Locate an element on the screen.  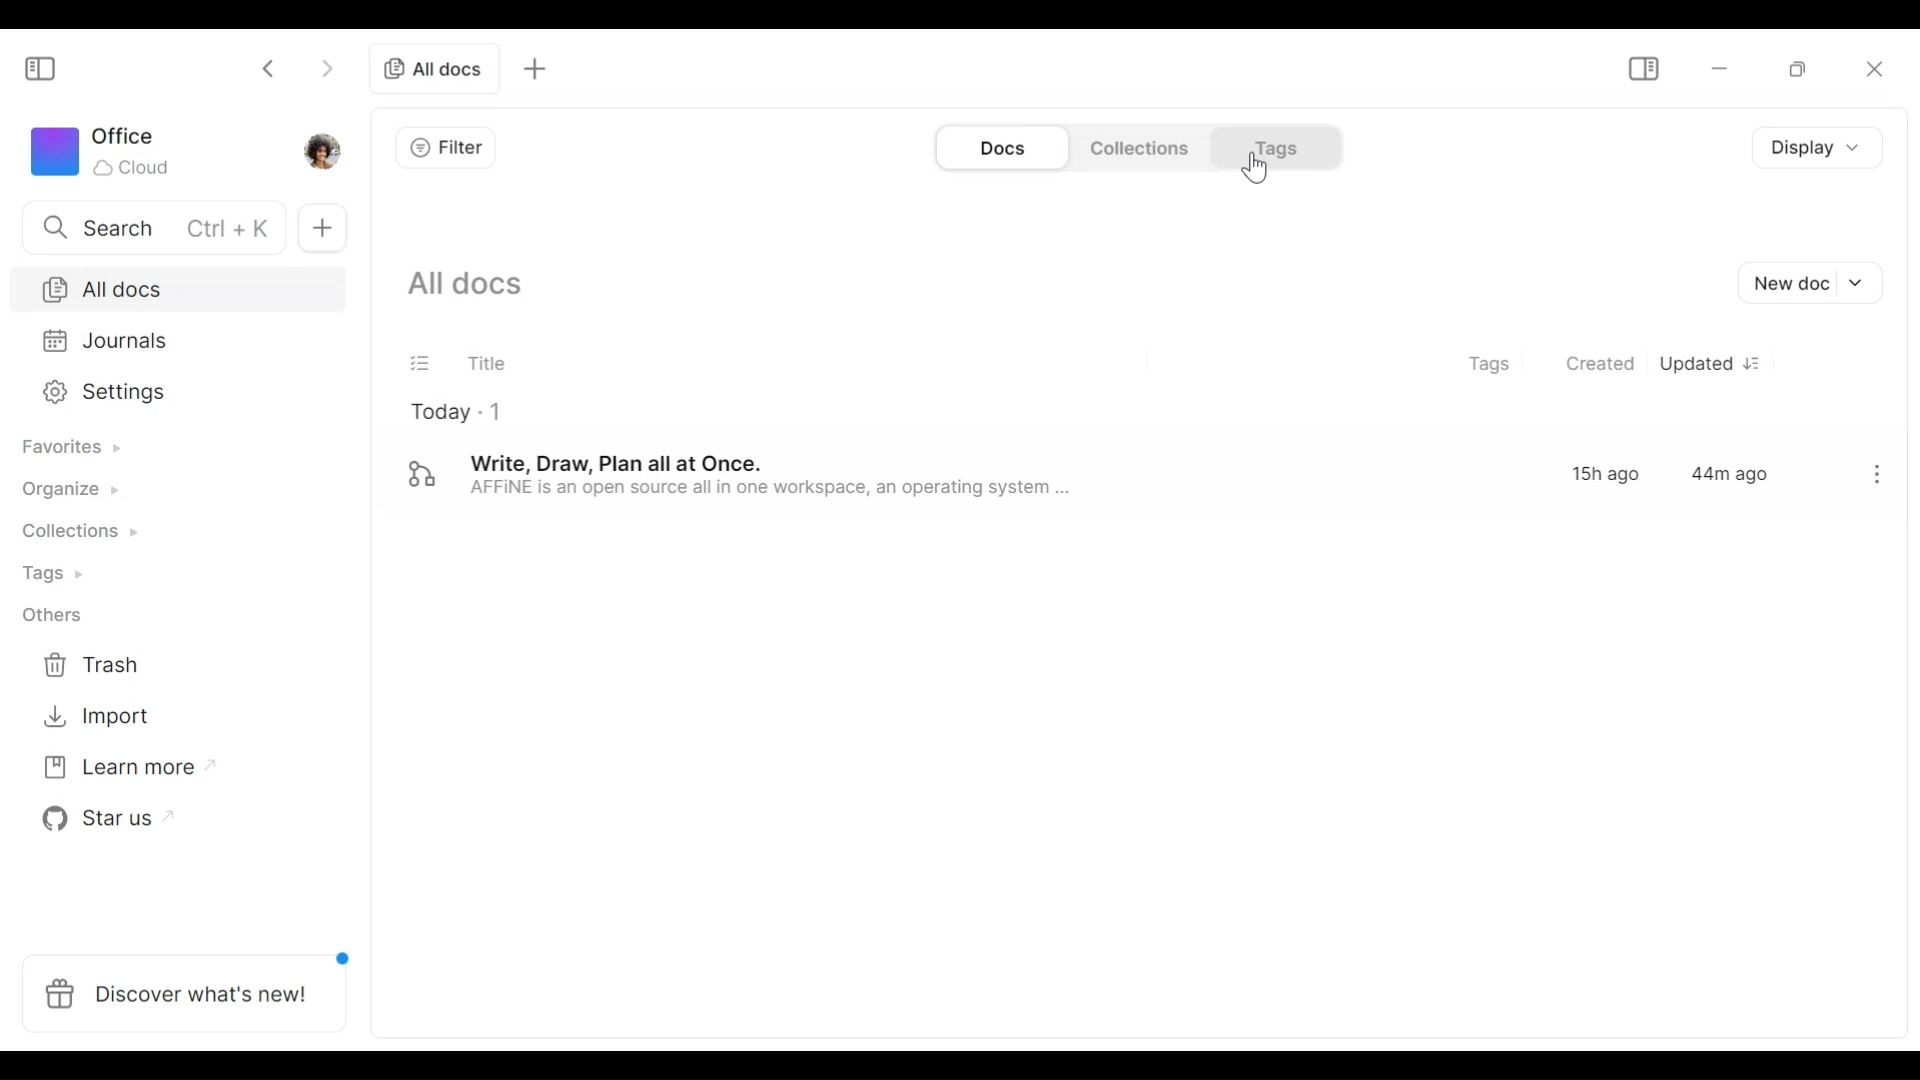
Show/Hide Sidebar is located at coordinates (1643, 70).